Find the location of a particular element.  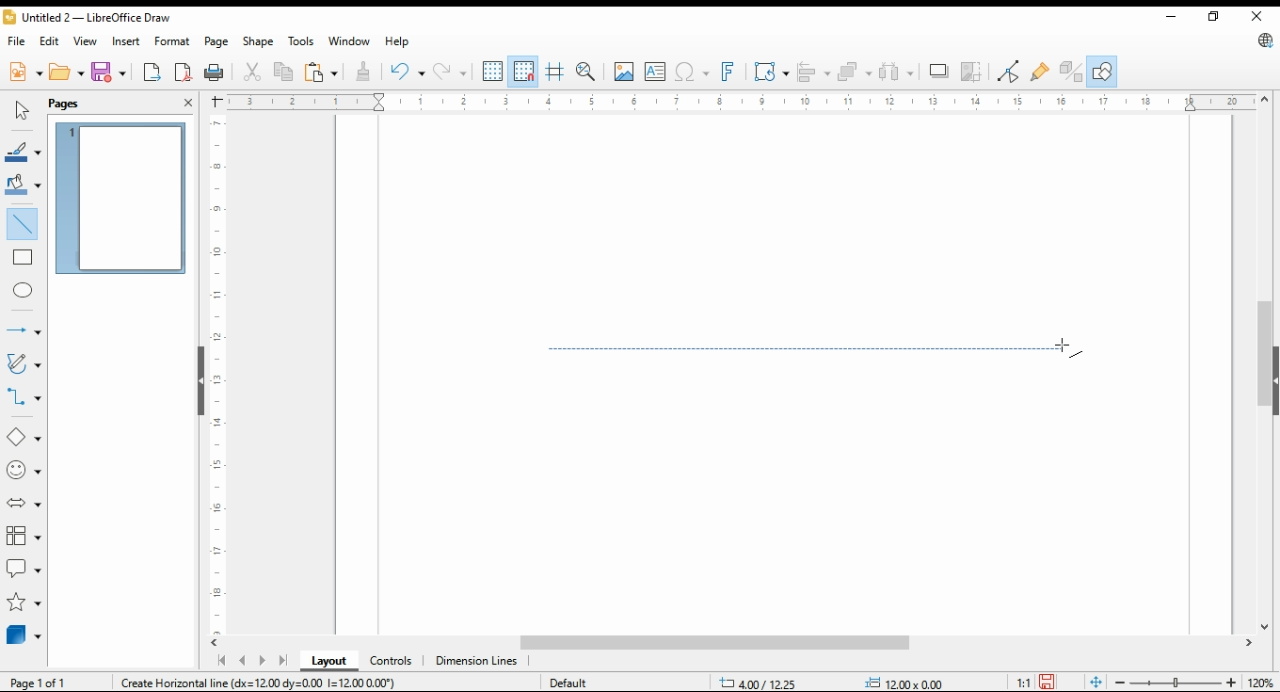

curves and polygons is located at coordinates (22, 365).